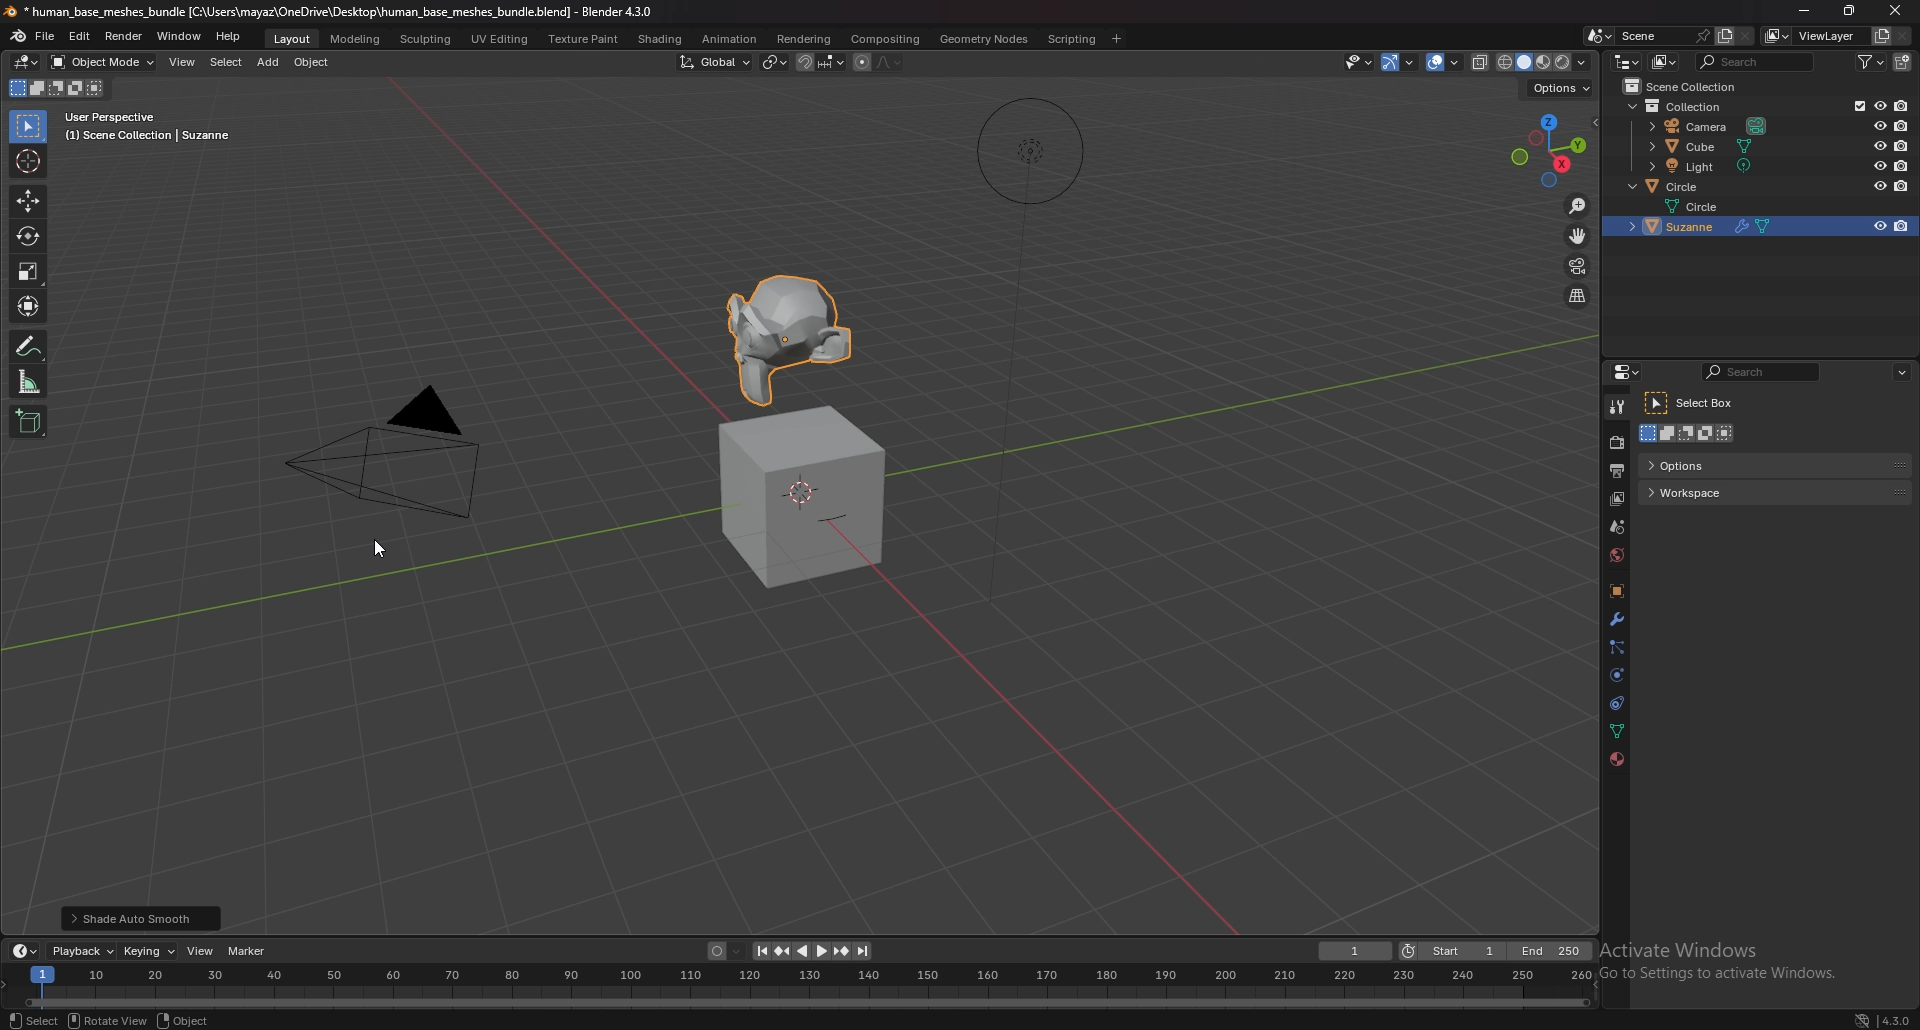 This screenshot has width=1920, height=1030. Describe the element at coordinates (1879, 184) in the screenshot. I see `hide in viewport` at that location.